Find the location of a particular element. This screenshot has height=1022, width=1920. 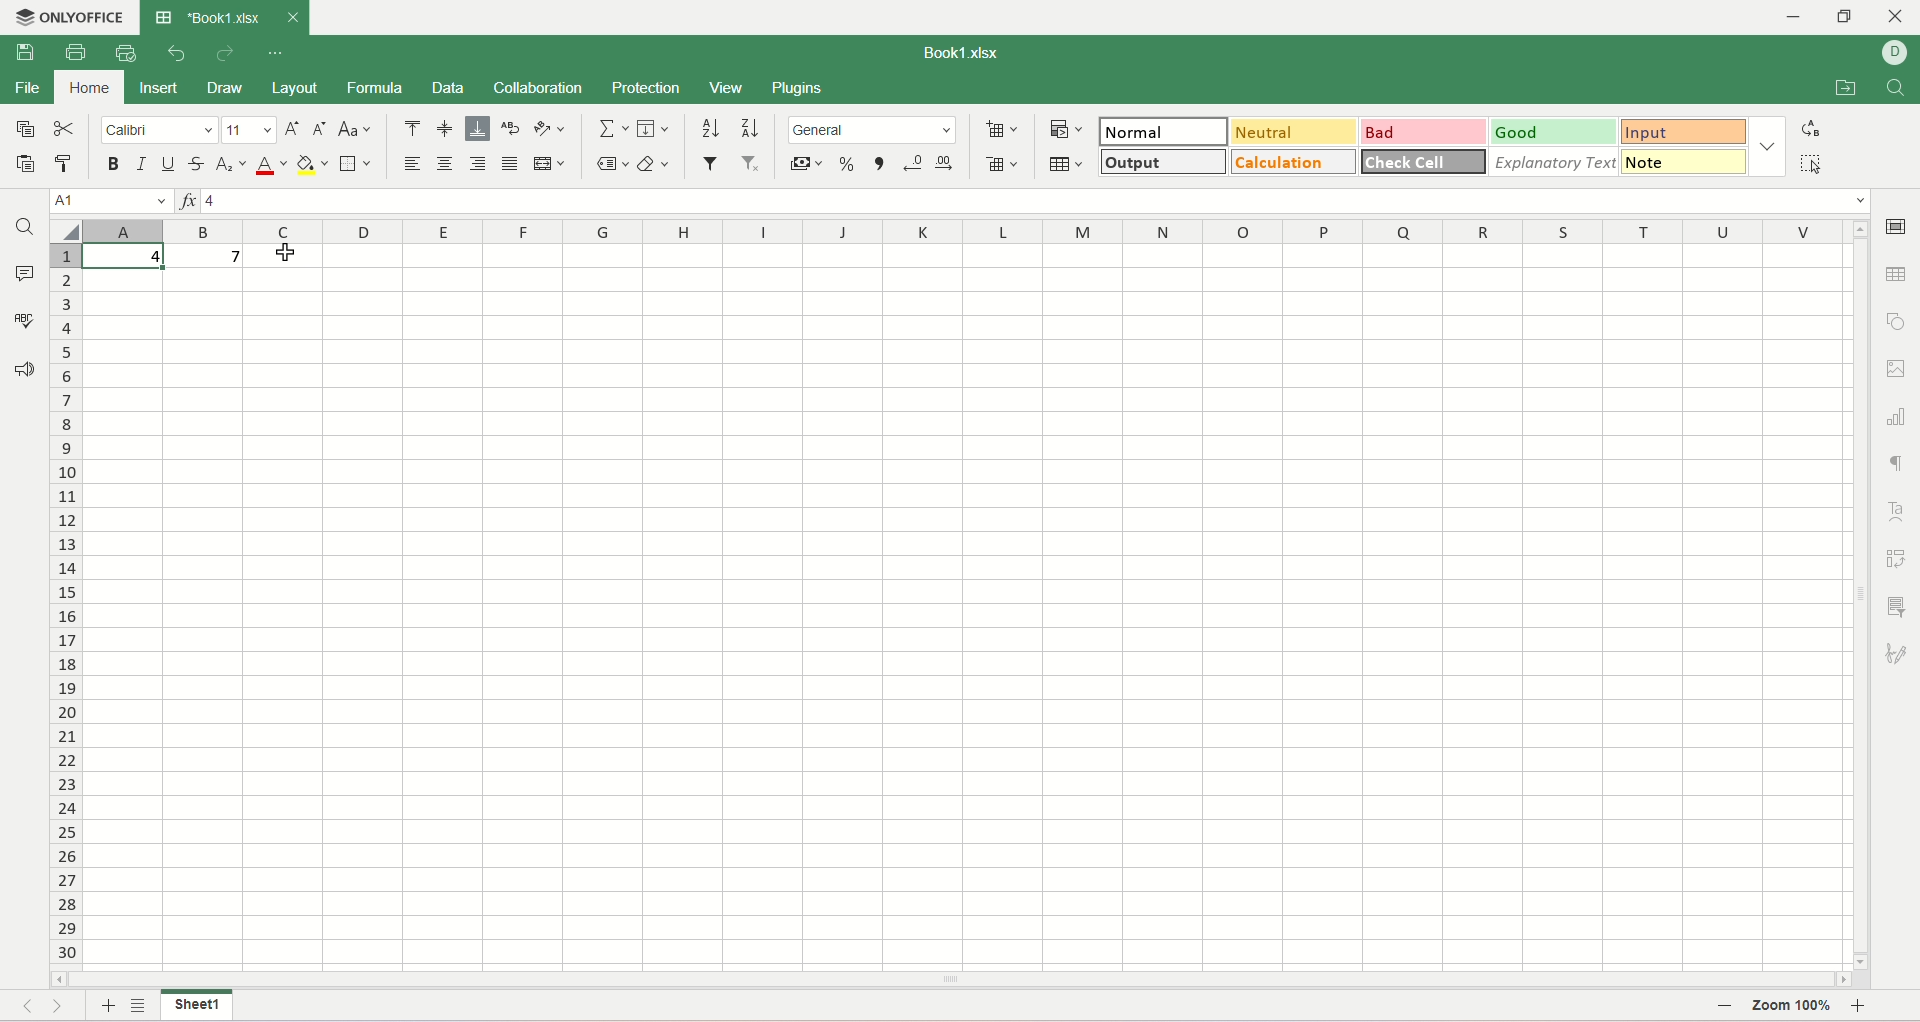

copy is located at coordinates (24, 127).